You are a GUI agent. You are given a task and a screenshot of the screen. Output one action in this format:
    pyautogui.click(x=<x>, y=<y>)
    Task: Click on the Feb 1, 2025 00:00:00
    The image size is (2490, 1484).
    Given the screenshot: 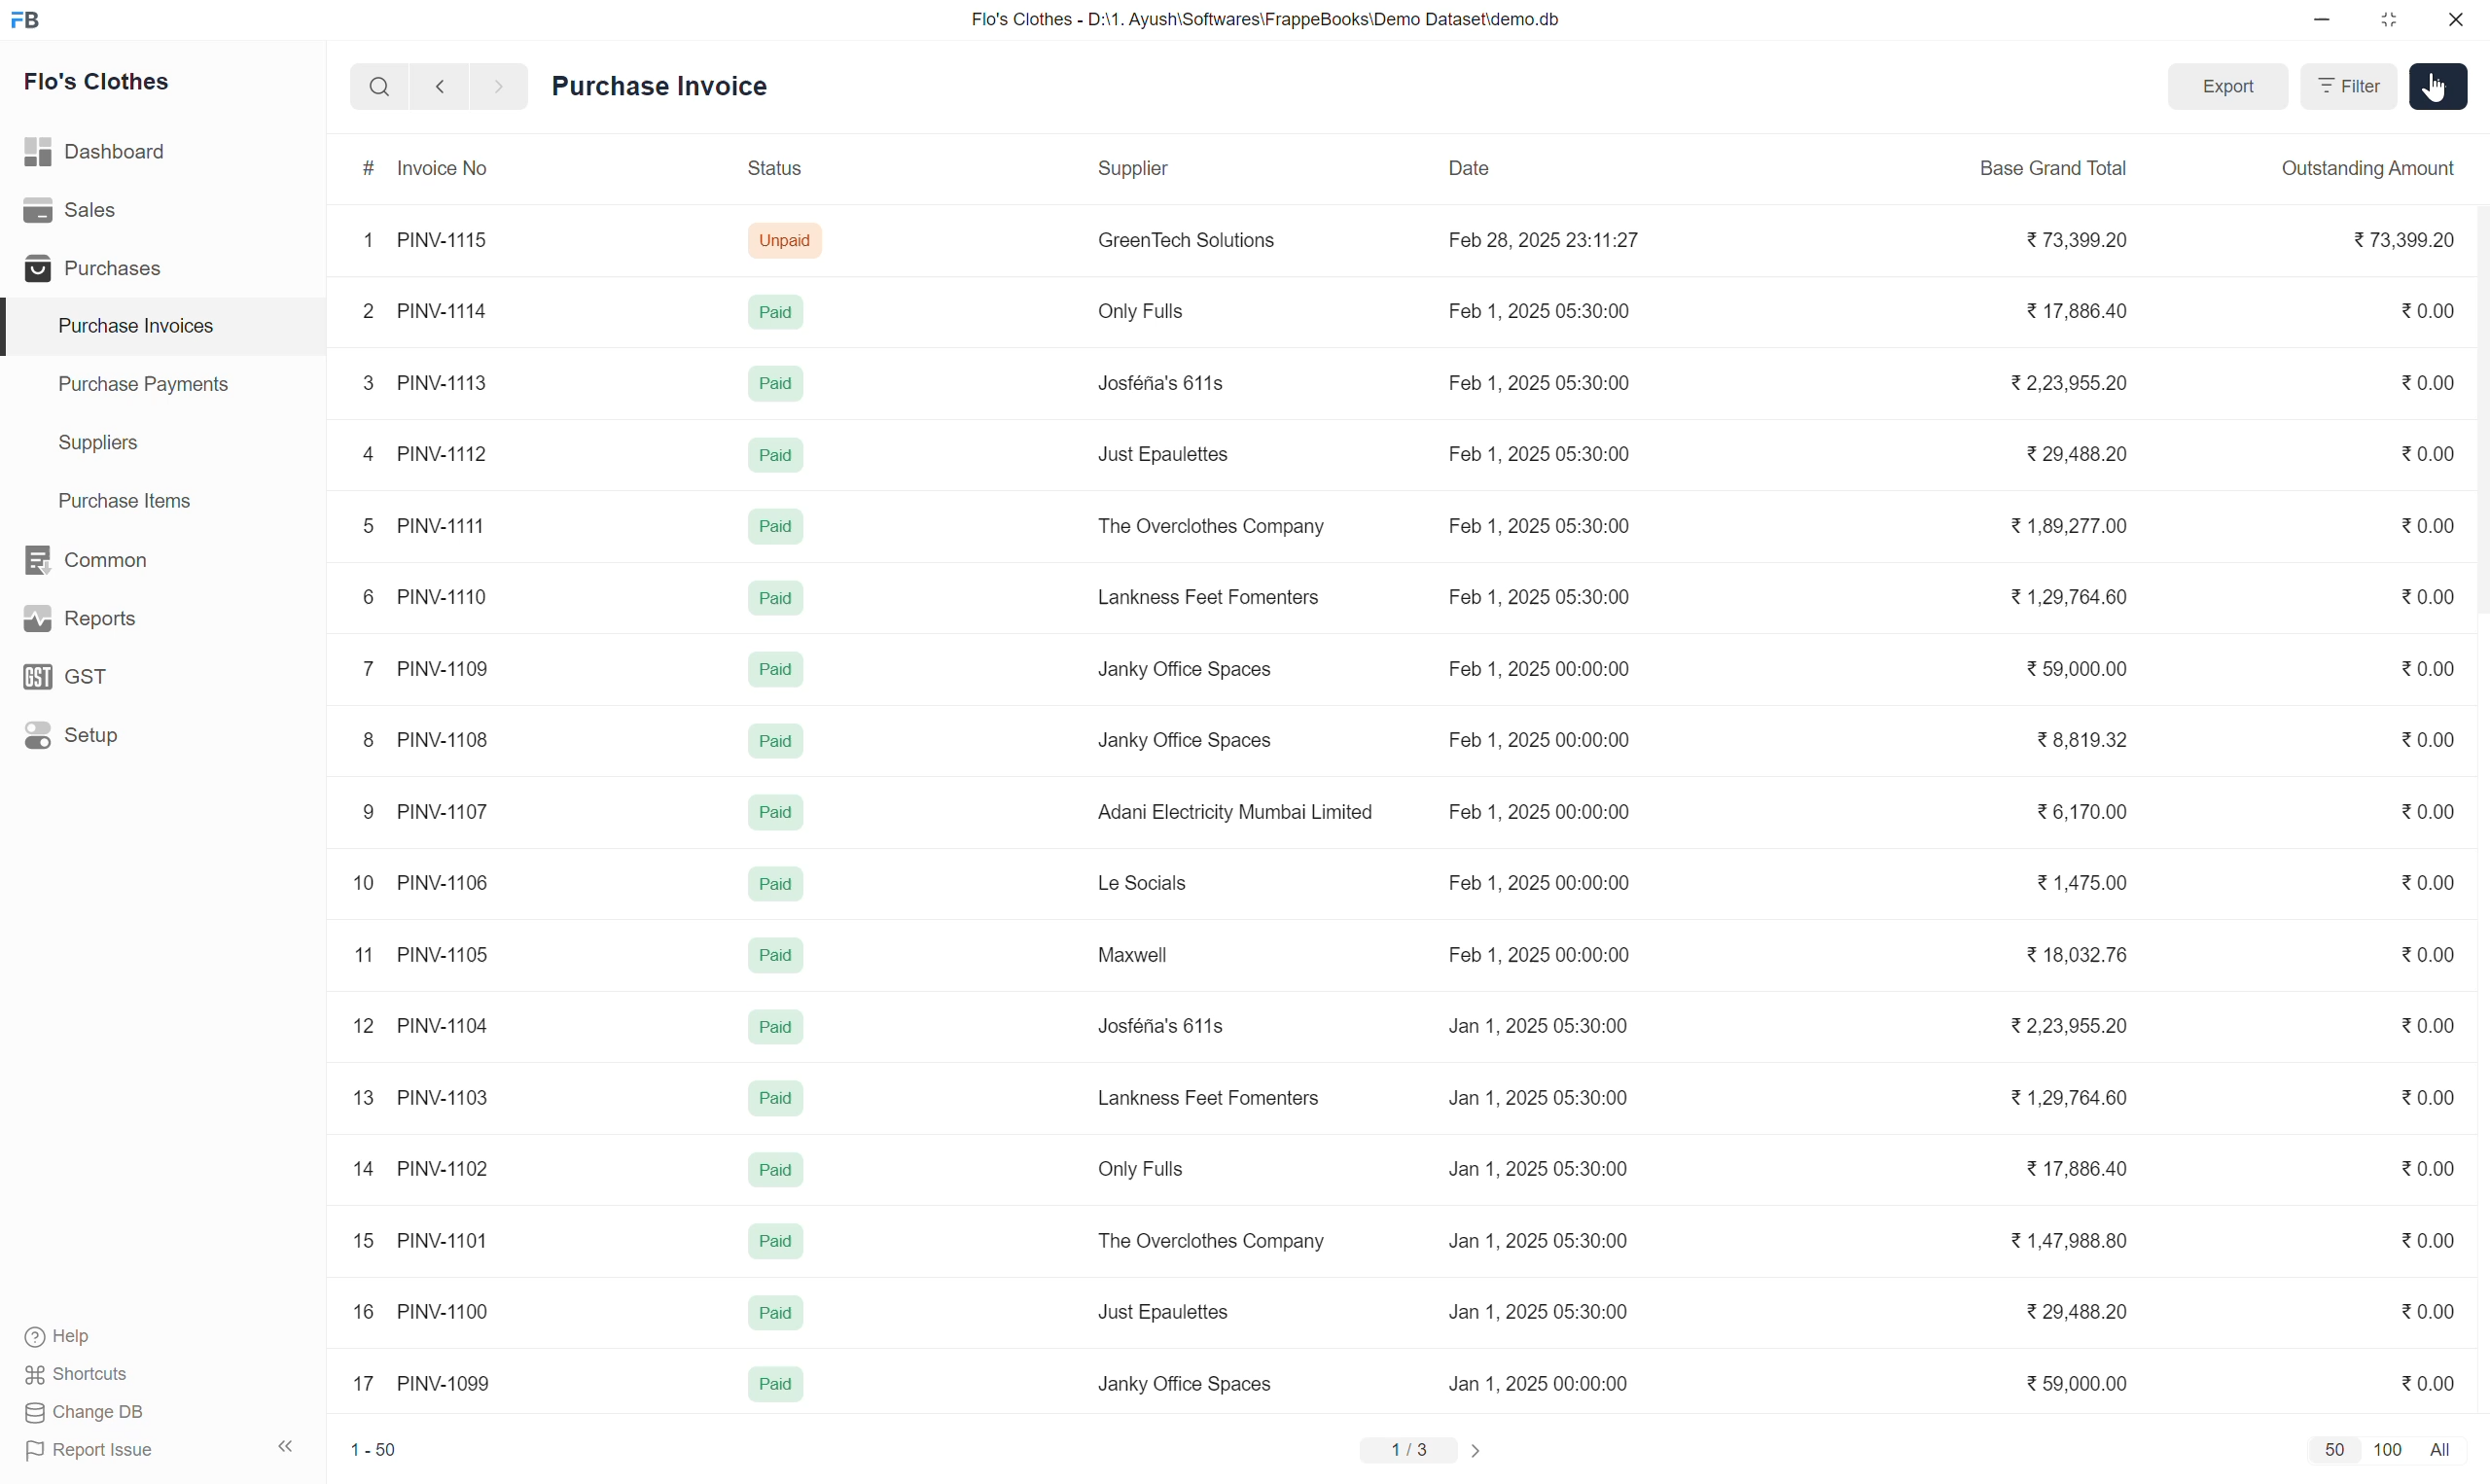 What is the action you would take?
    pyautogui.click(x=1544, y=951)
    